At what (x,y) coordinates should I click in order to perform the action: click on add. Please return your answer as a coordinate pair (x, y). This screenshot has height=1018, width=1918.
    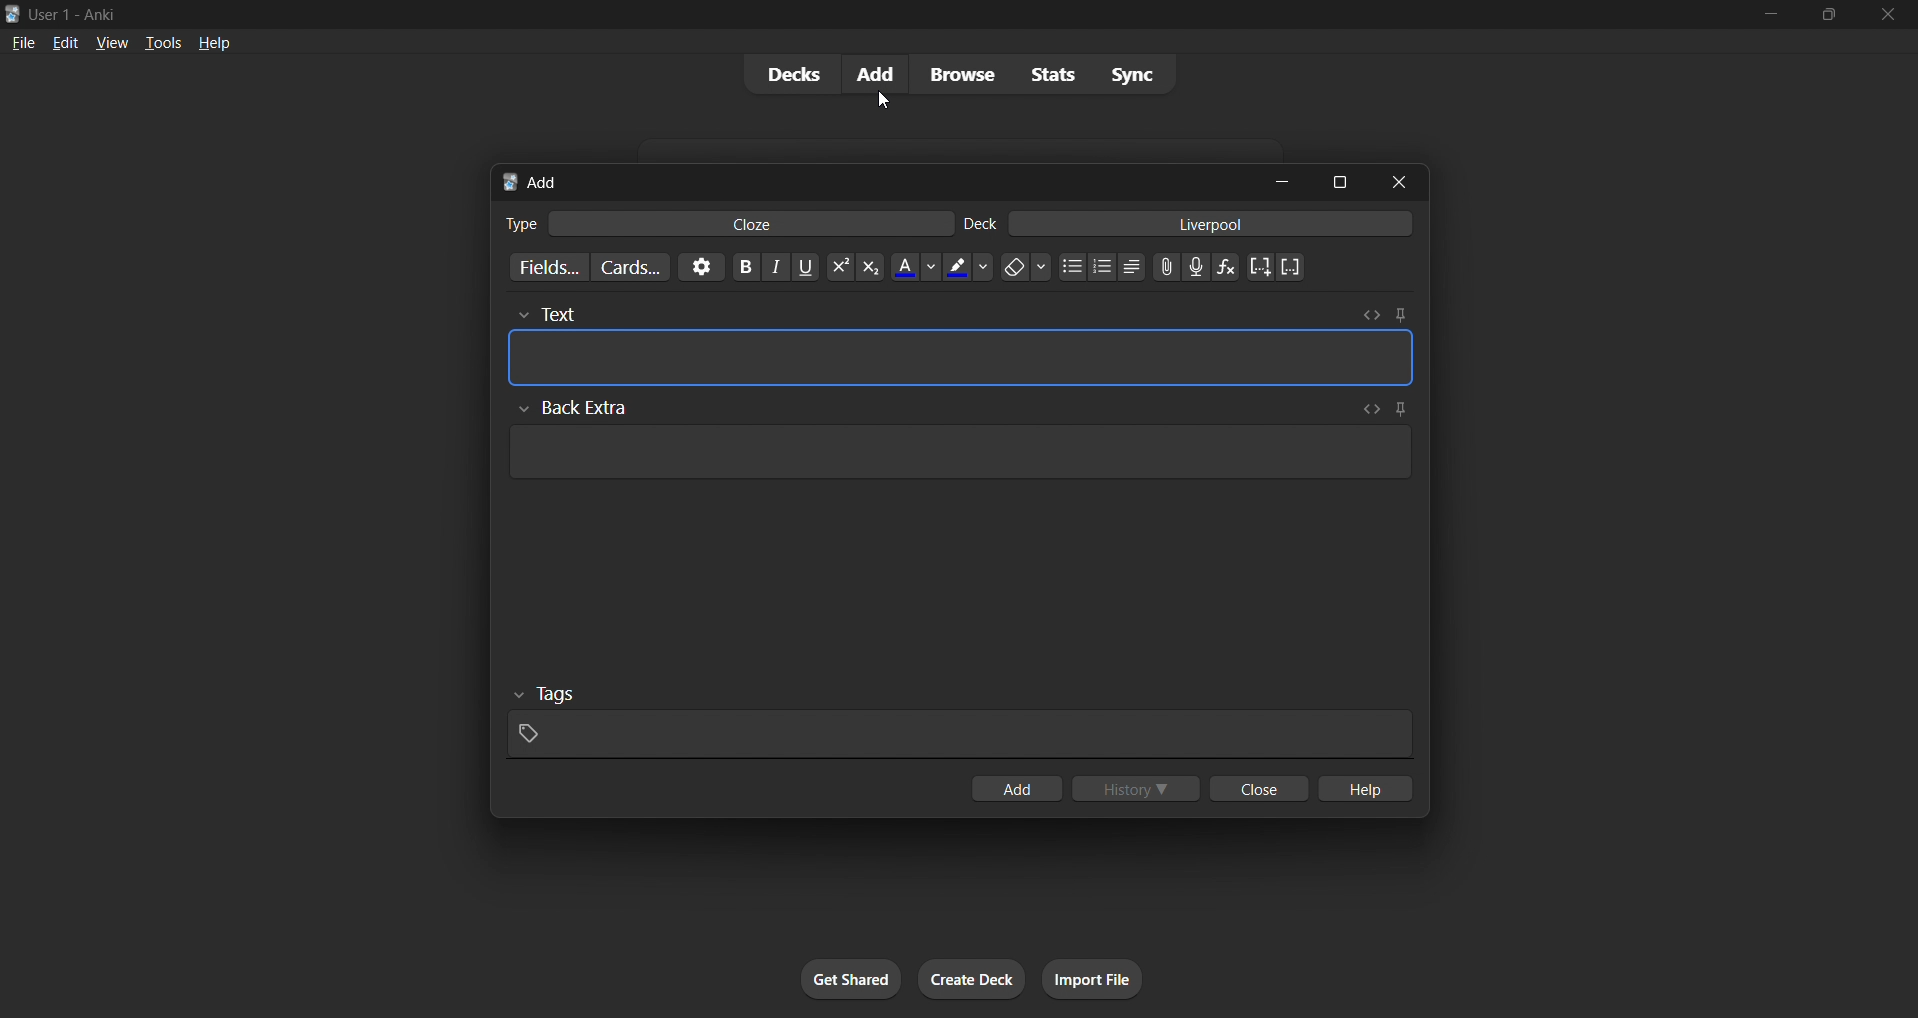
    Looking at the image, I should click on (881, 75).